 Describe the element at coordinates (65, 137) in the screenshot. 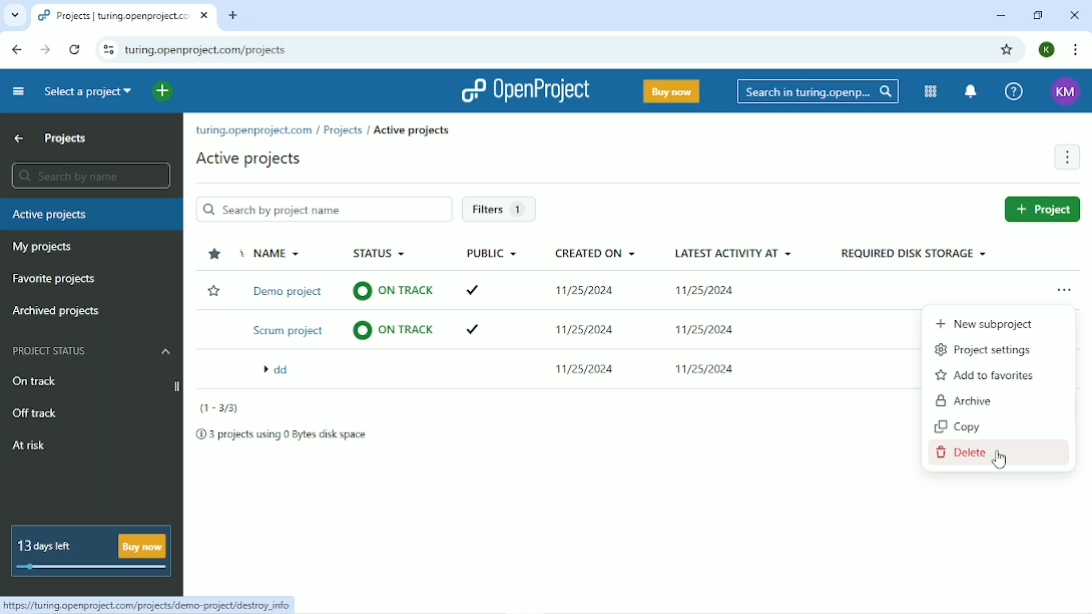

I see `Projects` at that location.